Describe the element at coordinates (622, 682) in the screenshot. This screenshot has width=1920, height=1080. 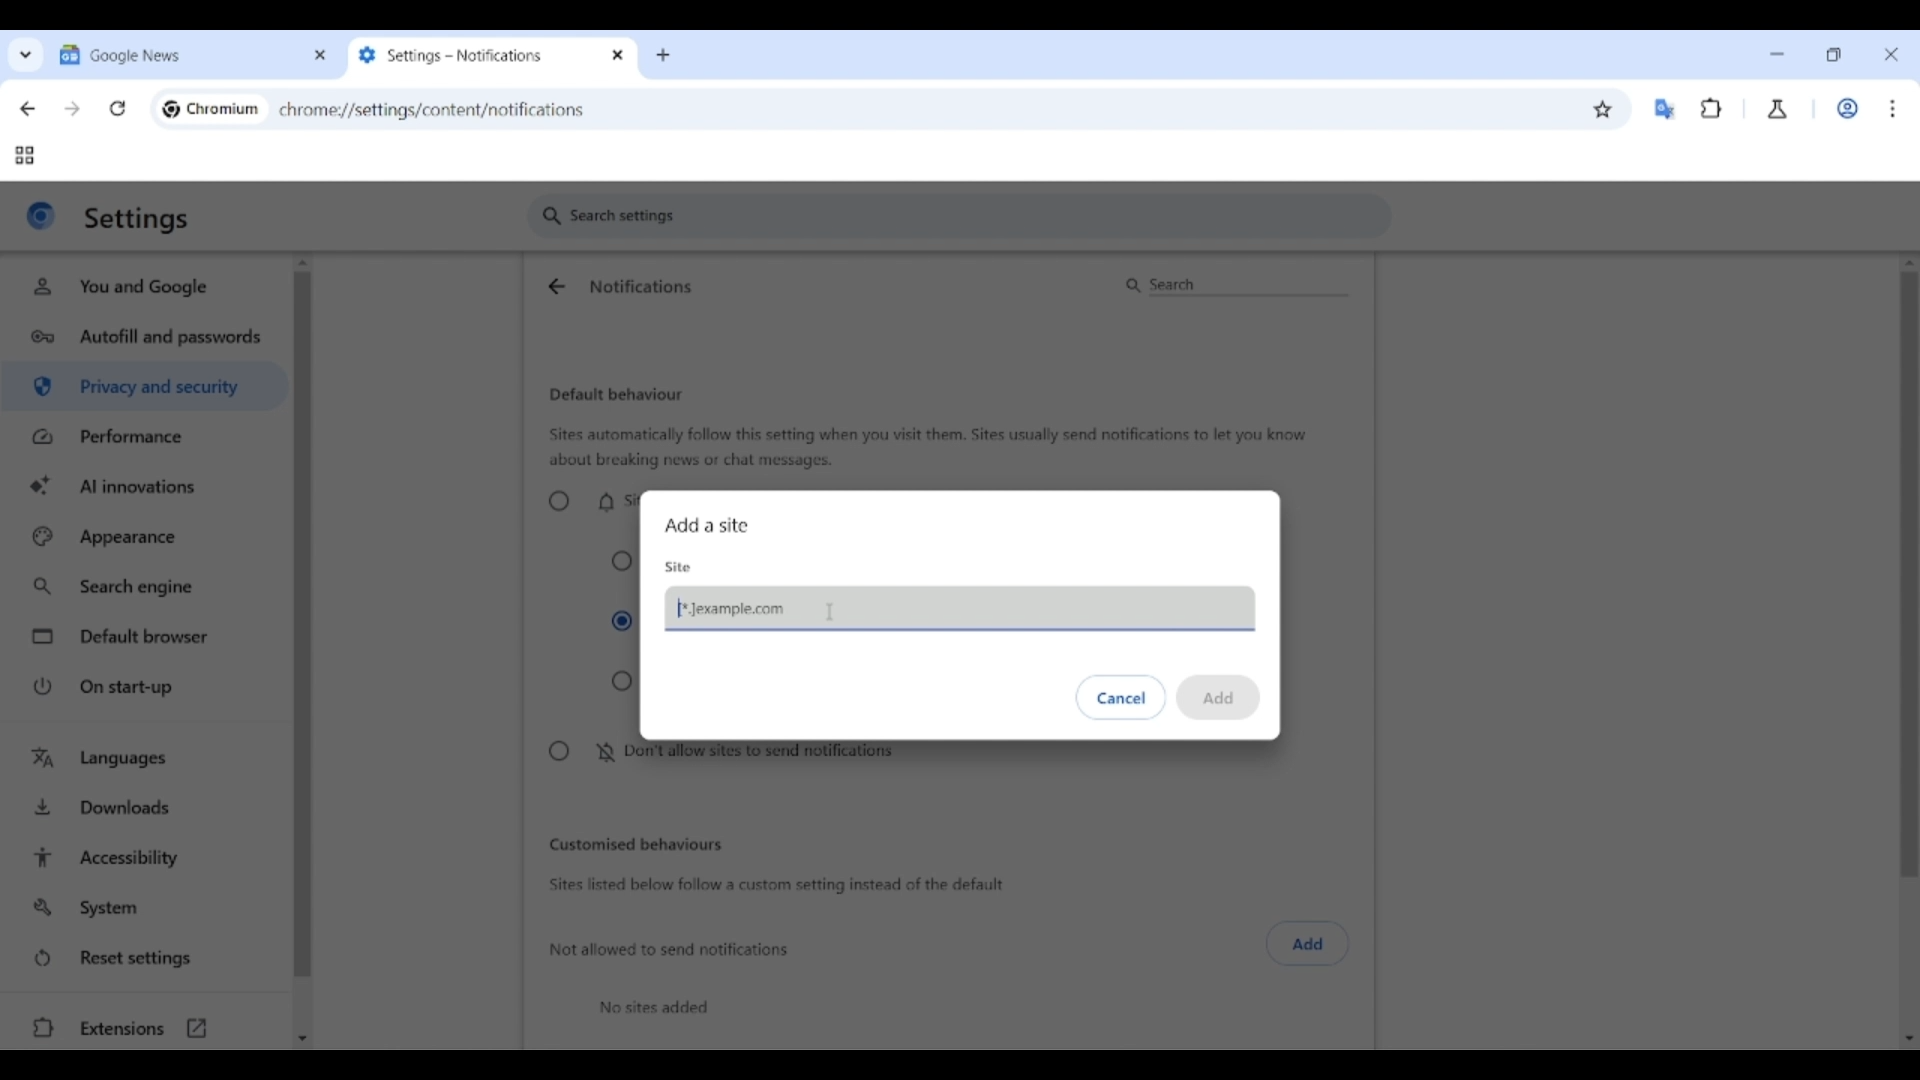
I see `Expand all request ` at that location.